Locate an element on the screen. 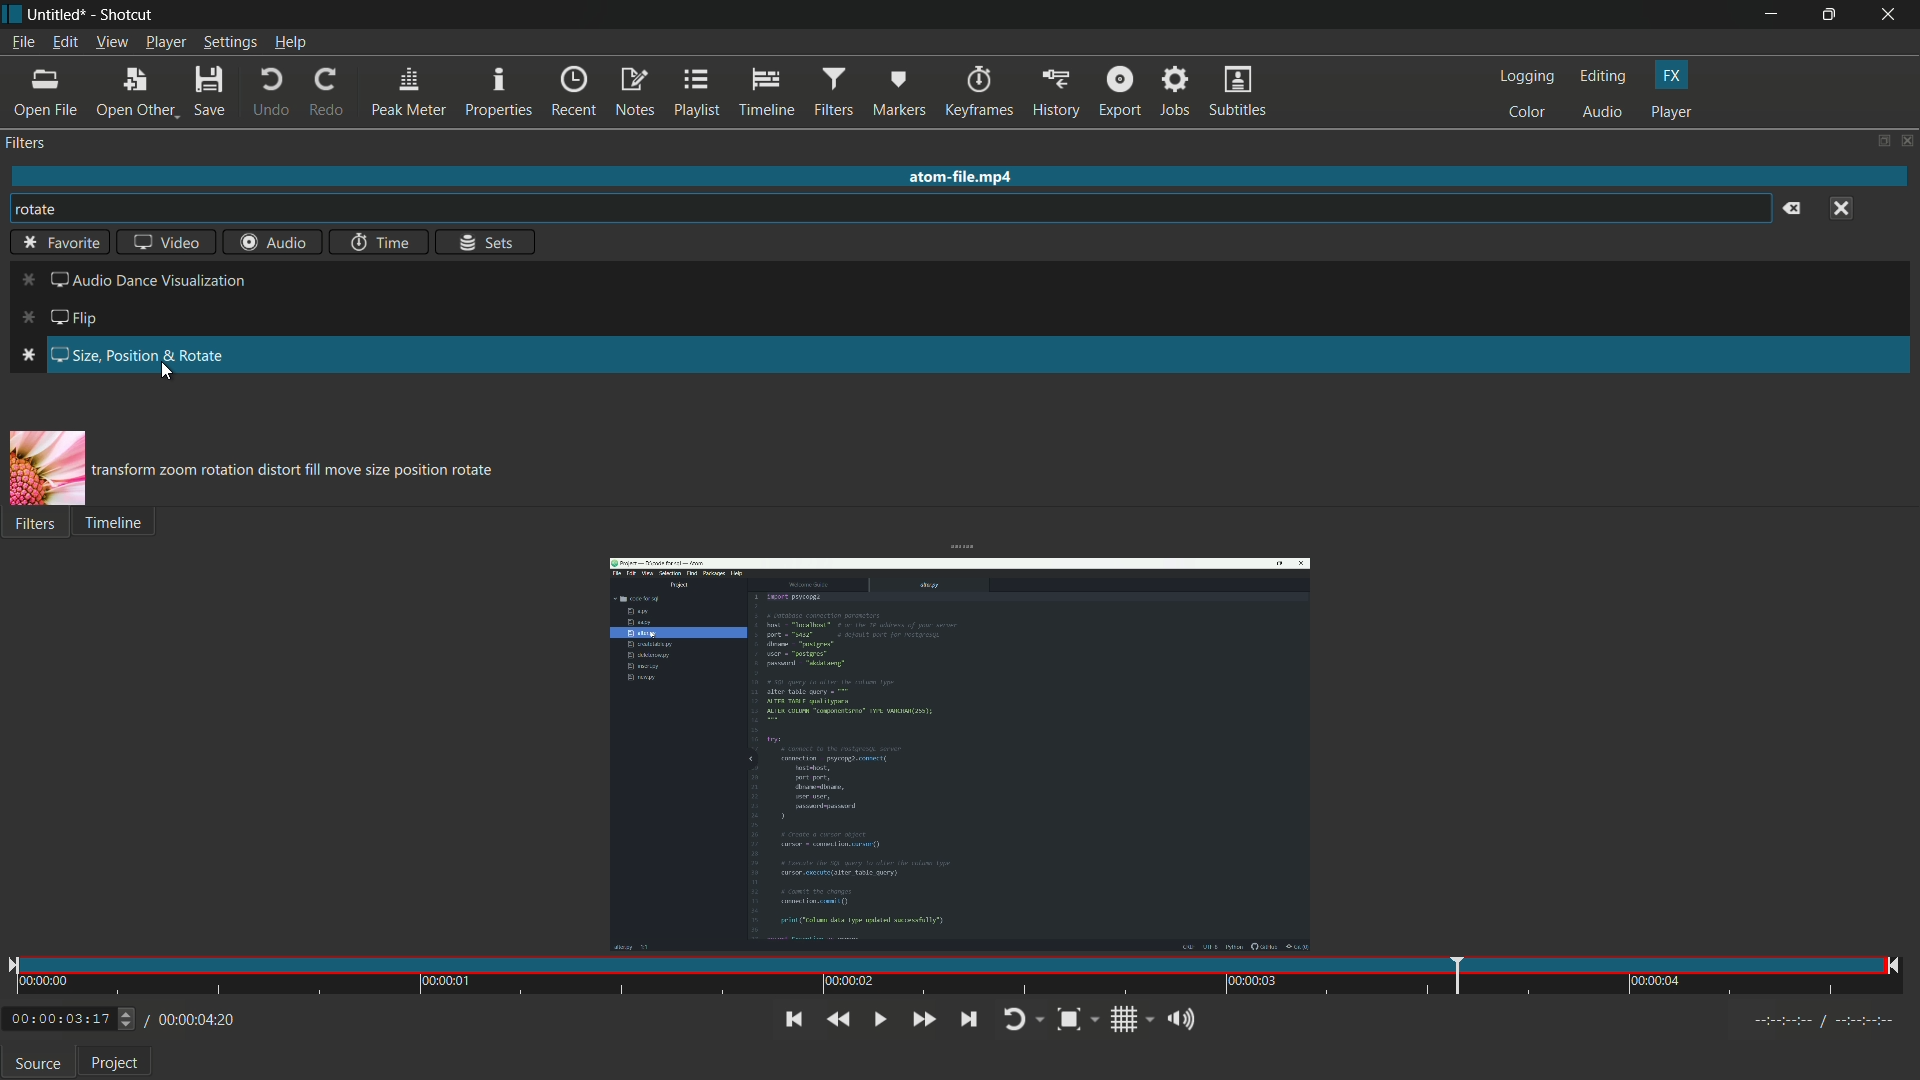 The width and height of the screenshot is (1920, 1080). Filters is located at coordinates (41, 529).